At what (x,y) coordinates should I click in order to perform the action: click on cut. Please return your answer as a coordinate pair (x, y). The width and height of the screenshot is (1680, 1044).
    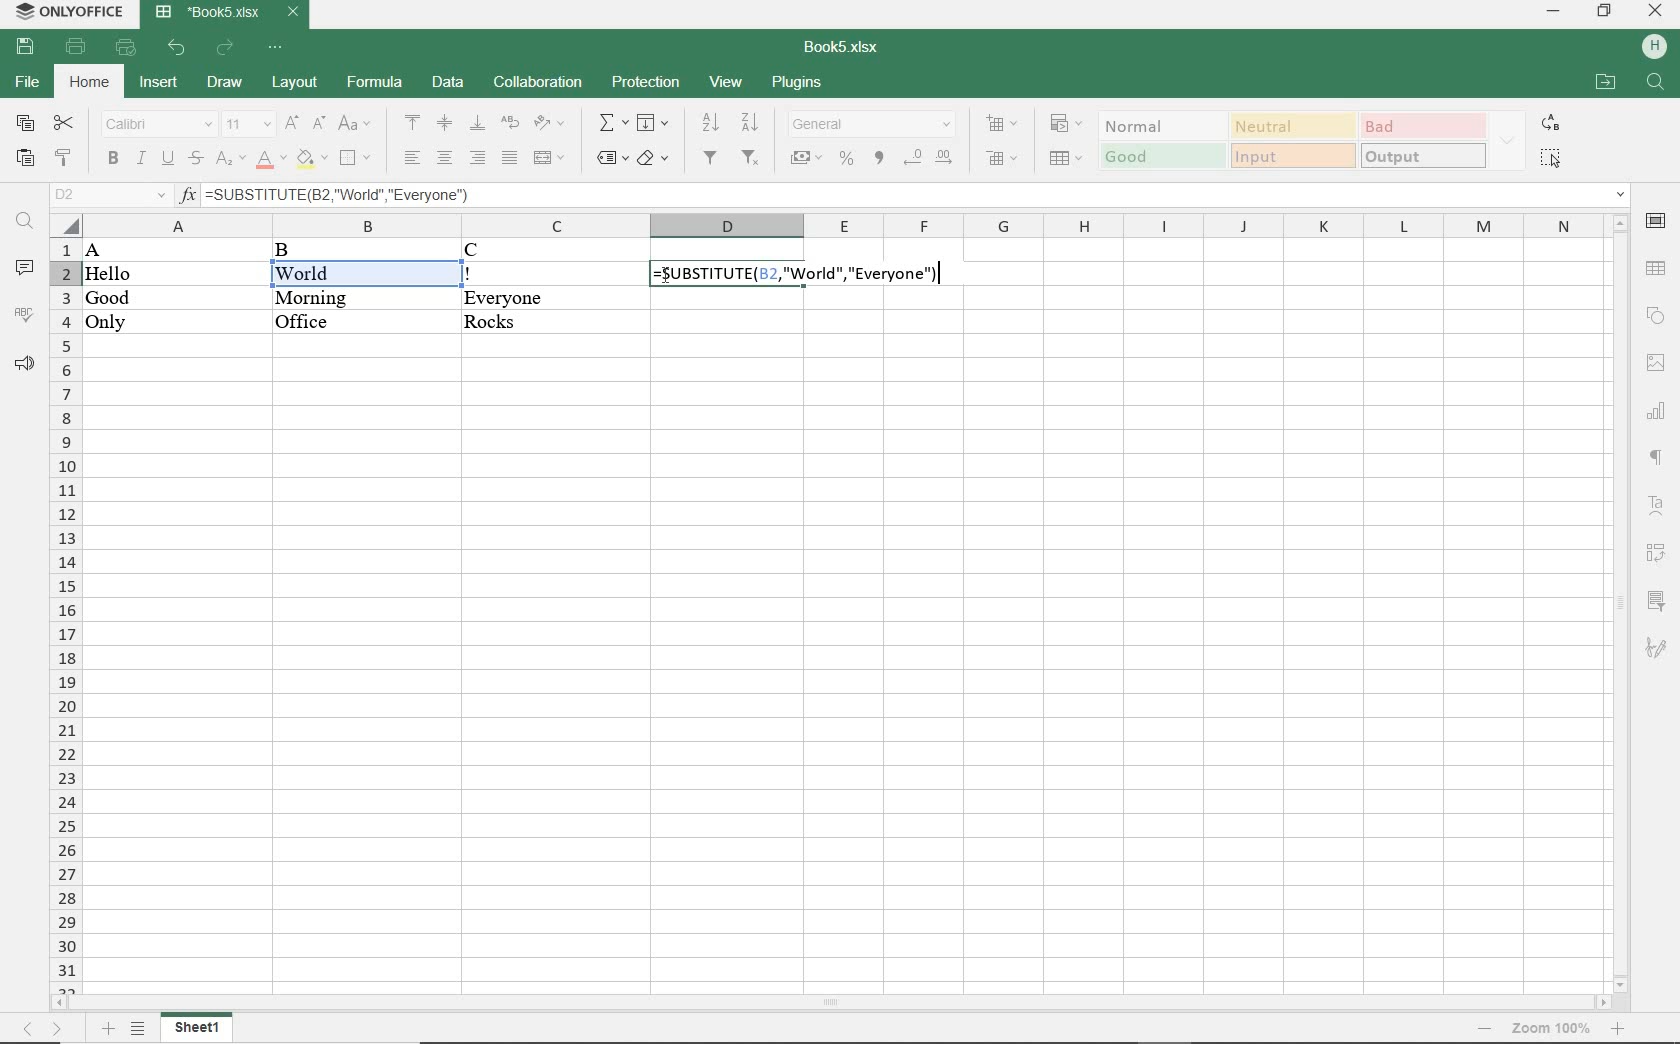
    Looking at the image, I should click on (66, 123).